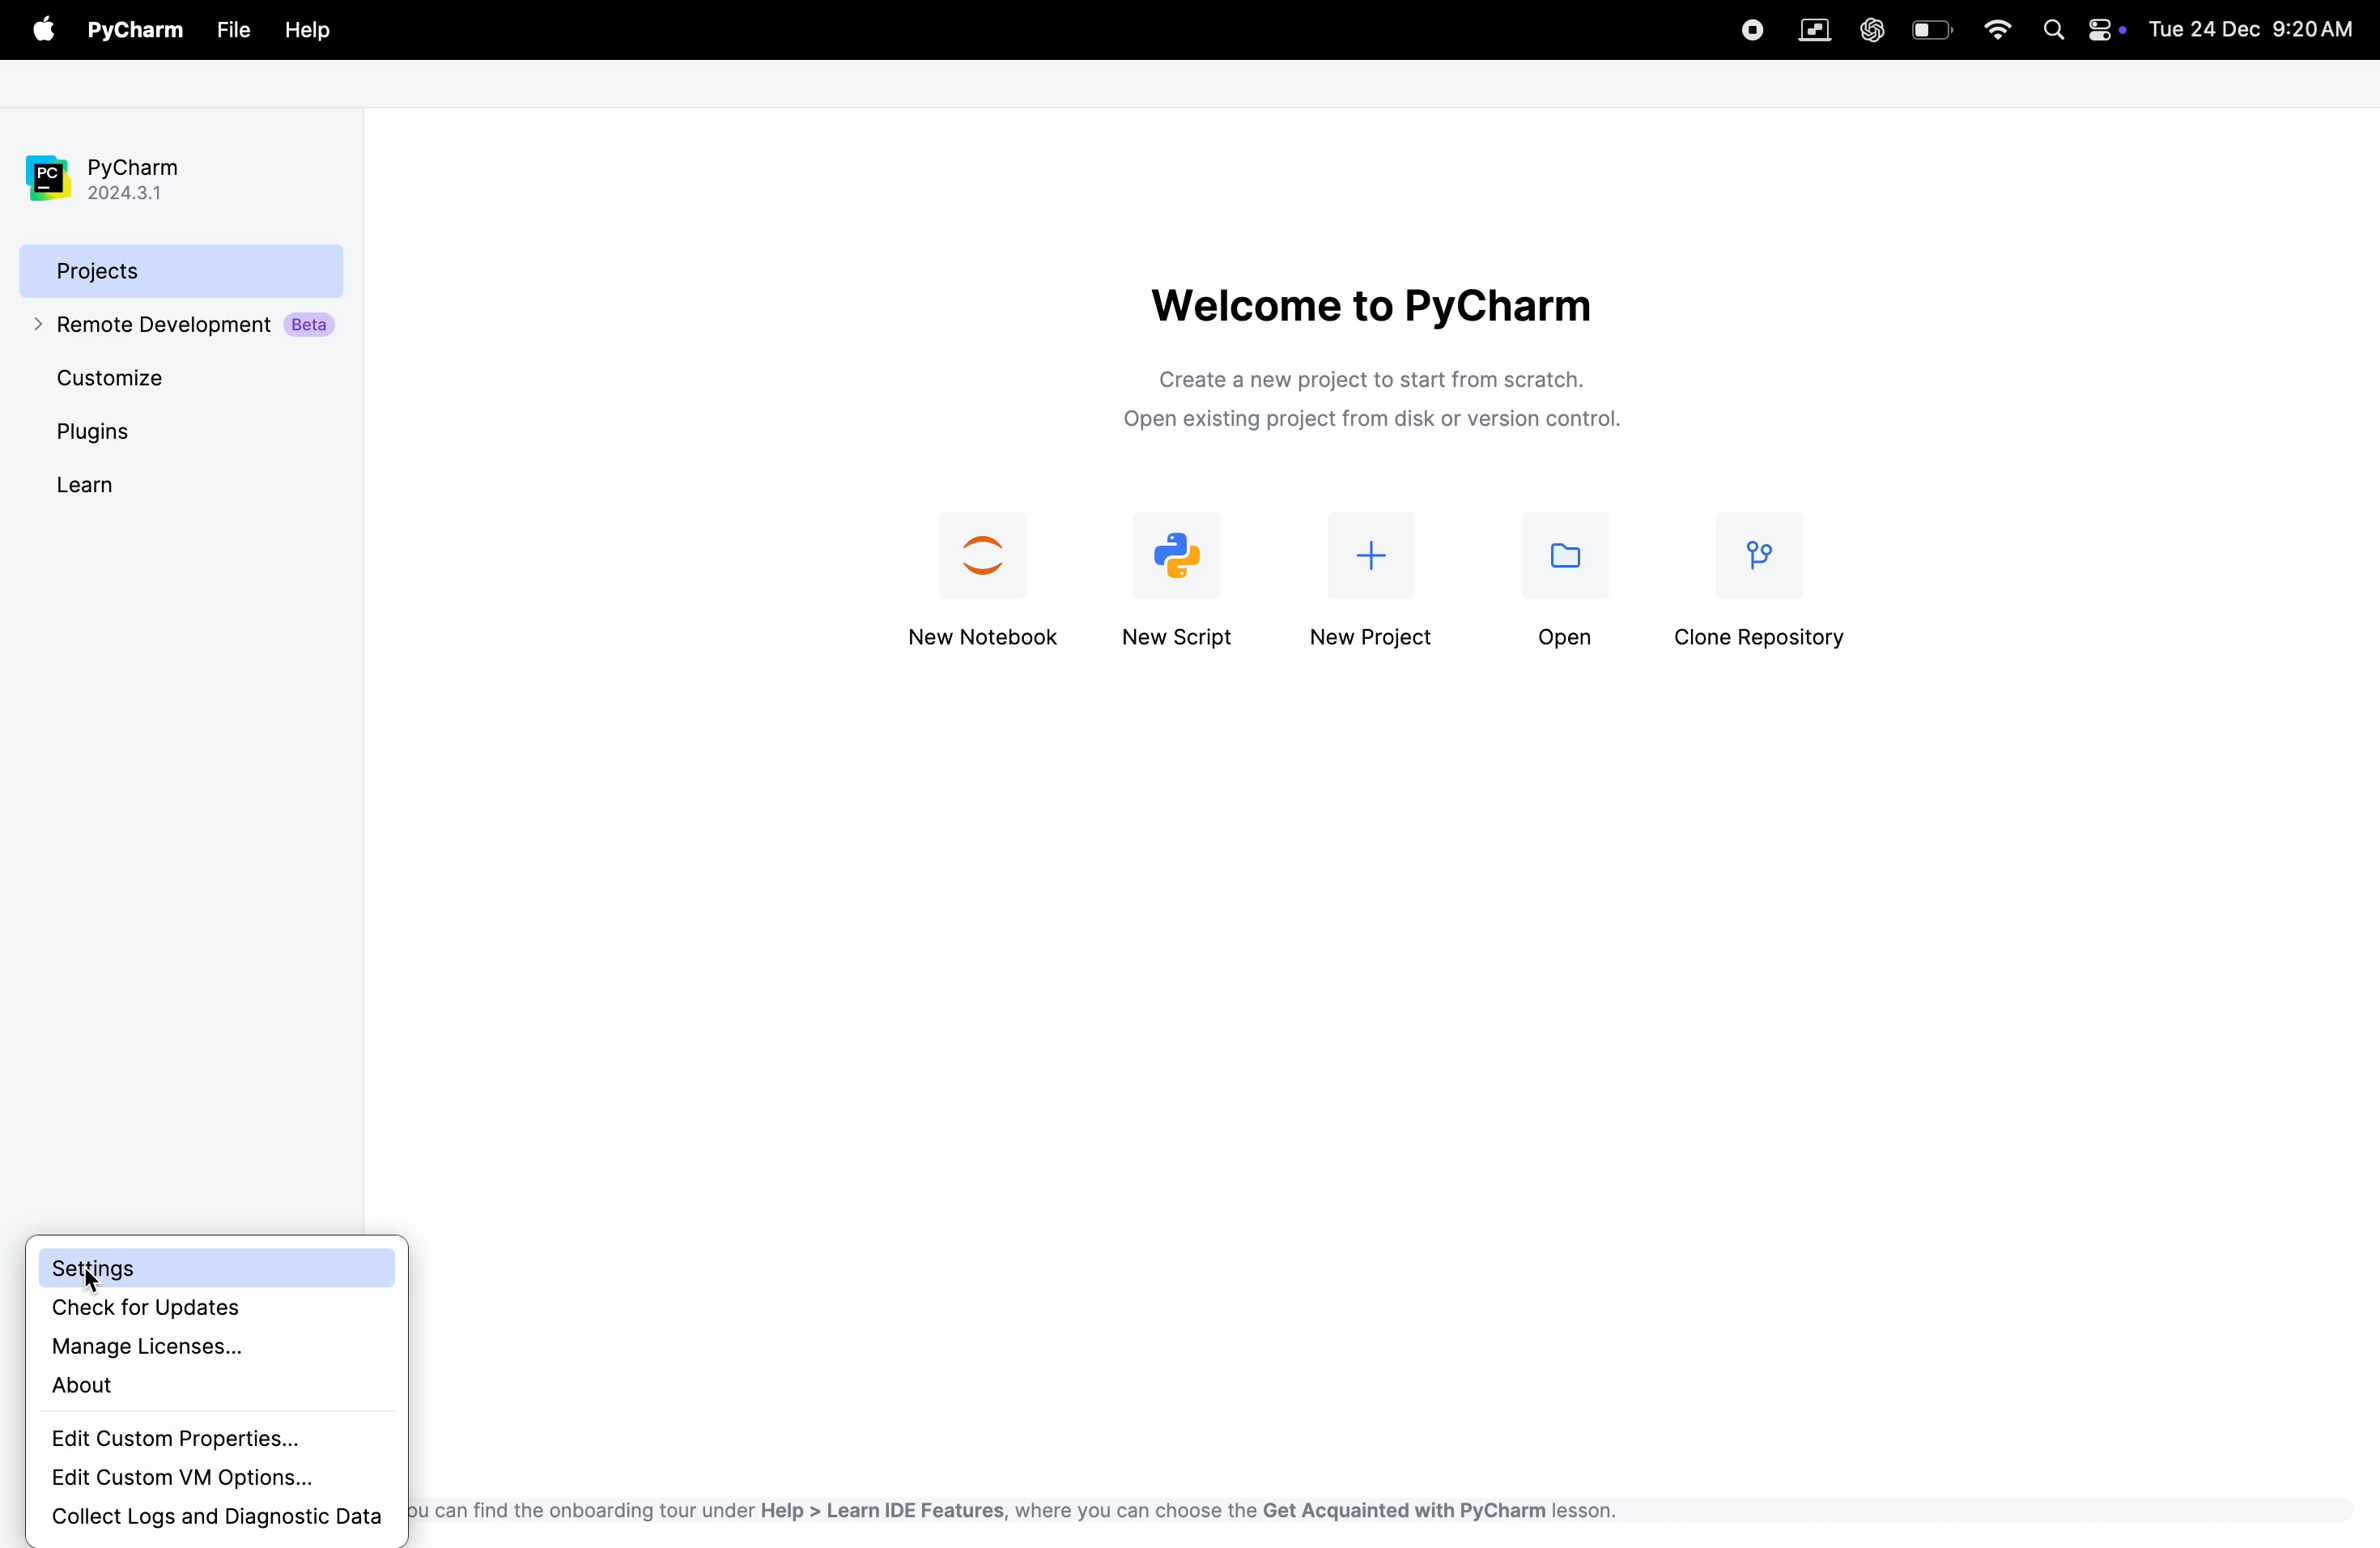 Image resolution: width=2380 pixels, height=1548 pixels. Describe the element at coordinates (140, 31) in the screenshot. I see `pycharm` at that location.